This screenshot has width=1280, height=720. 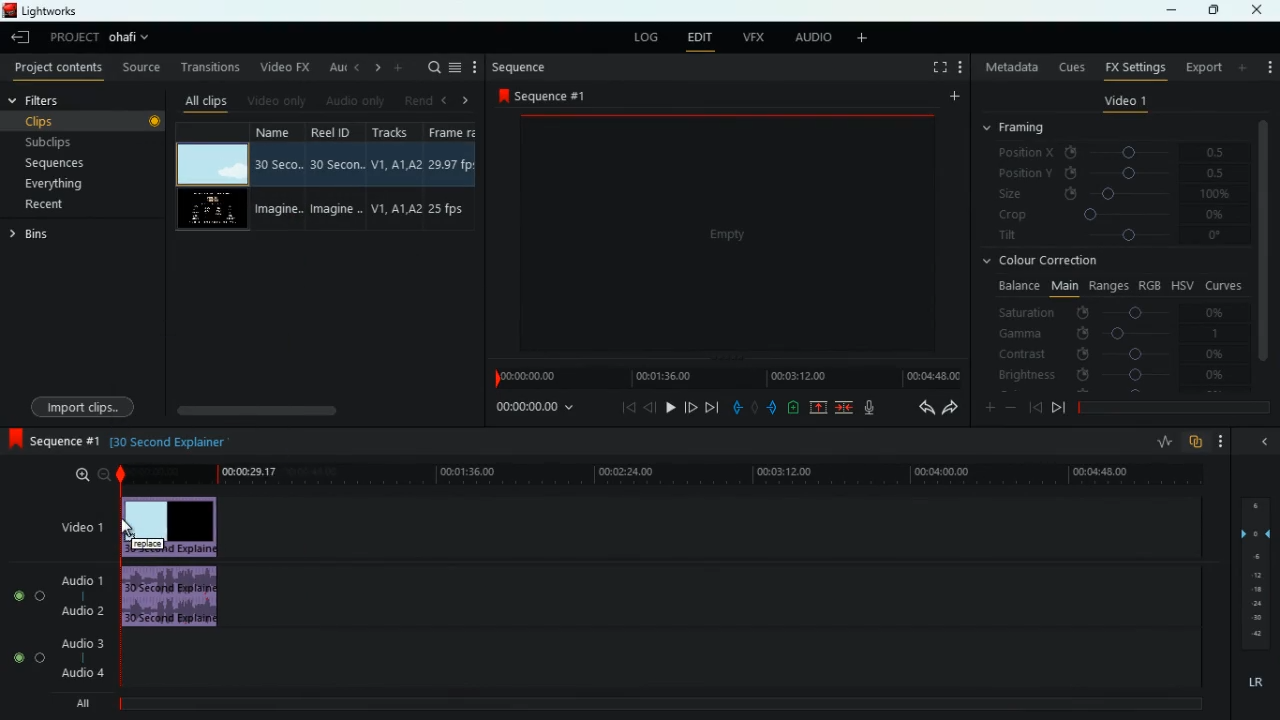 I want to click on screen, so click(x=730, y=235).